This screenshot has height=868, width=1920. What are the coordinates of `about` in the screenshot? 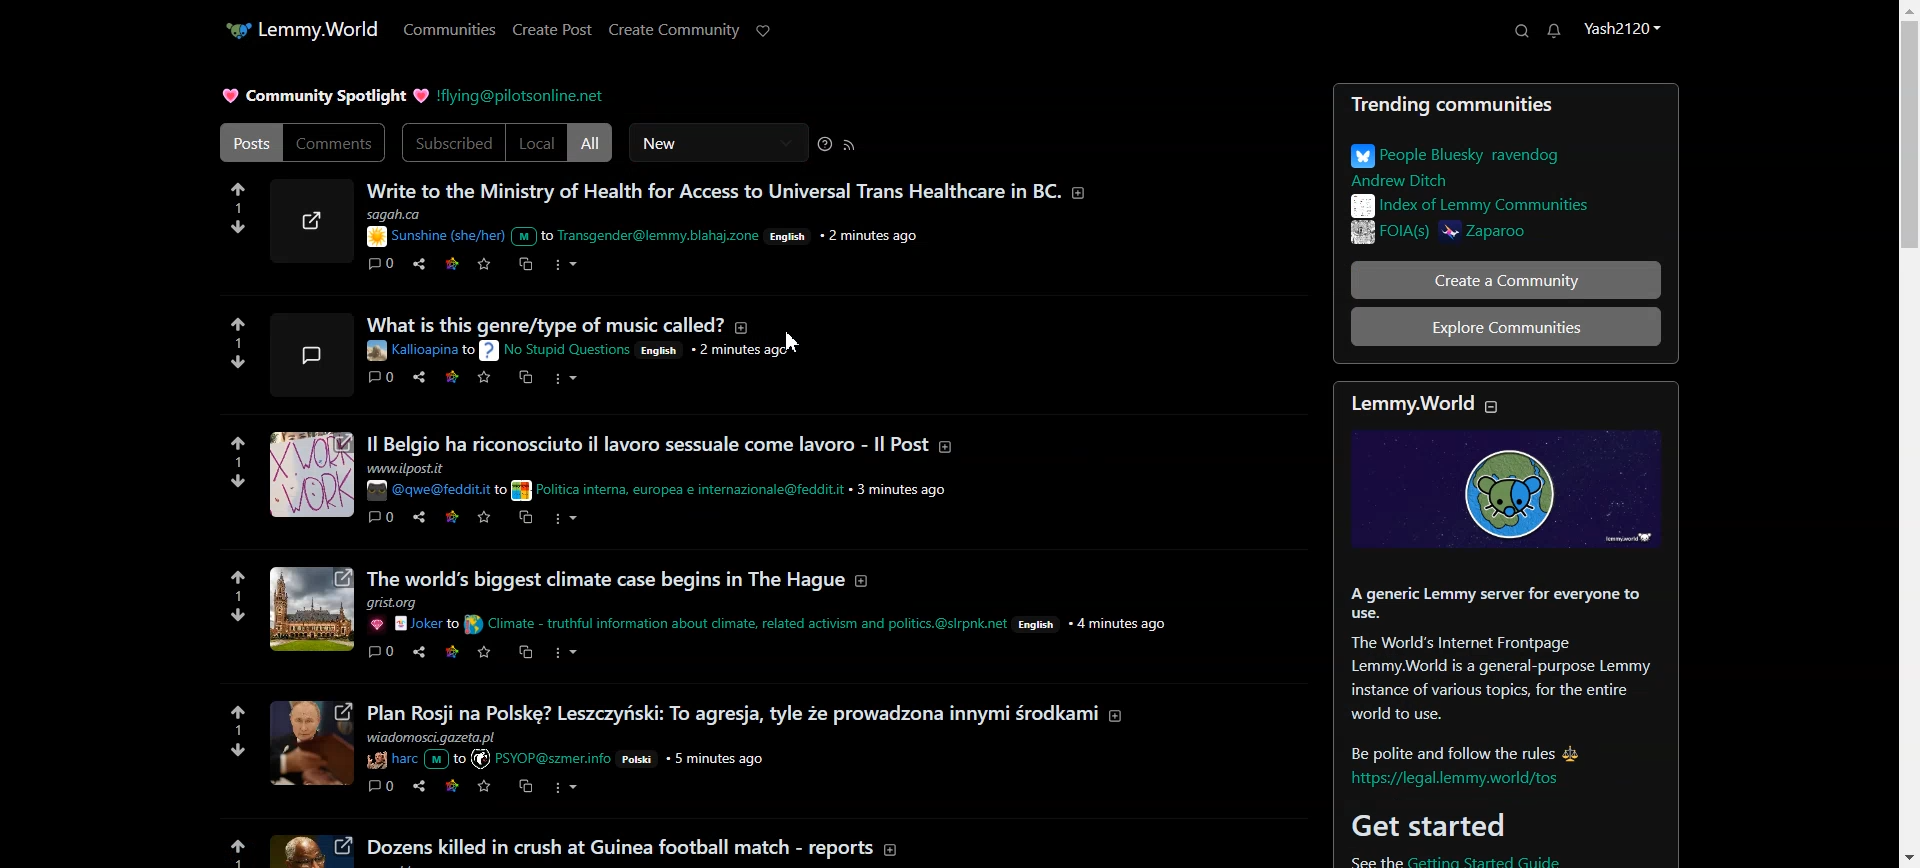 It's located at (899, 846).